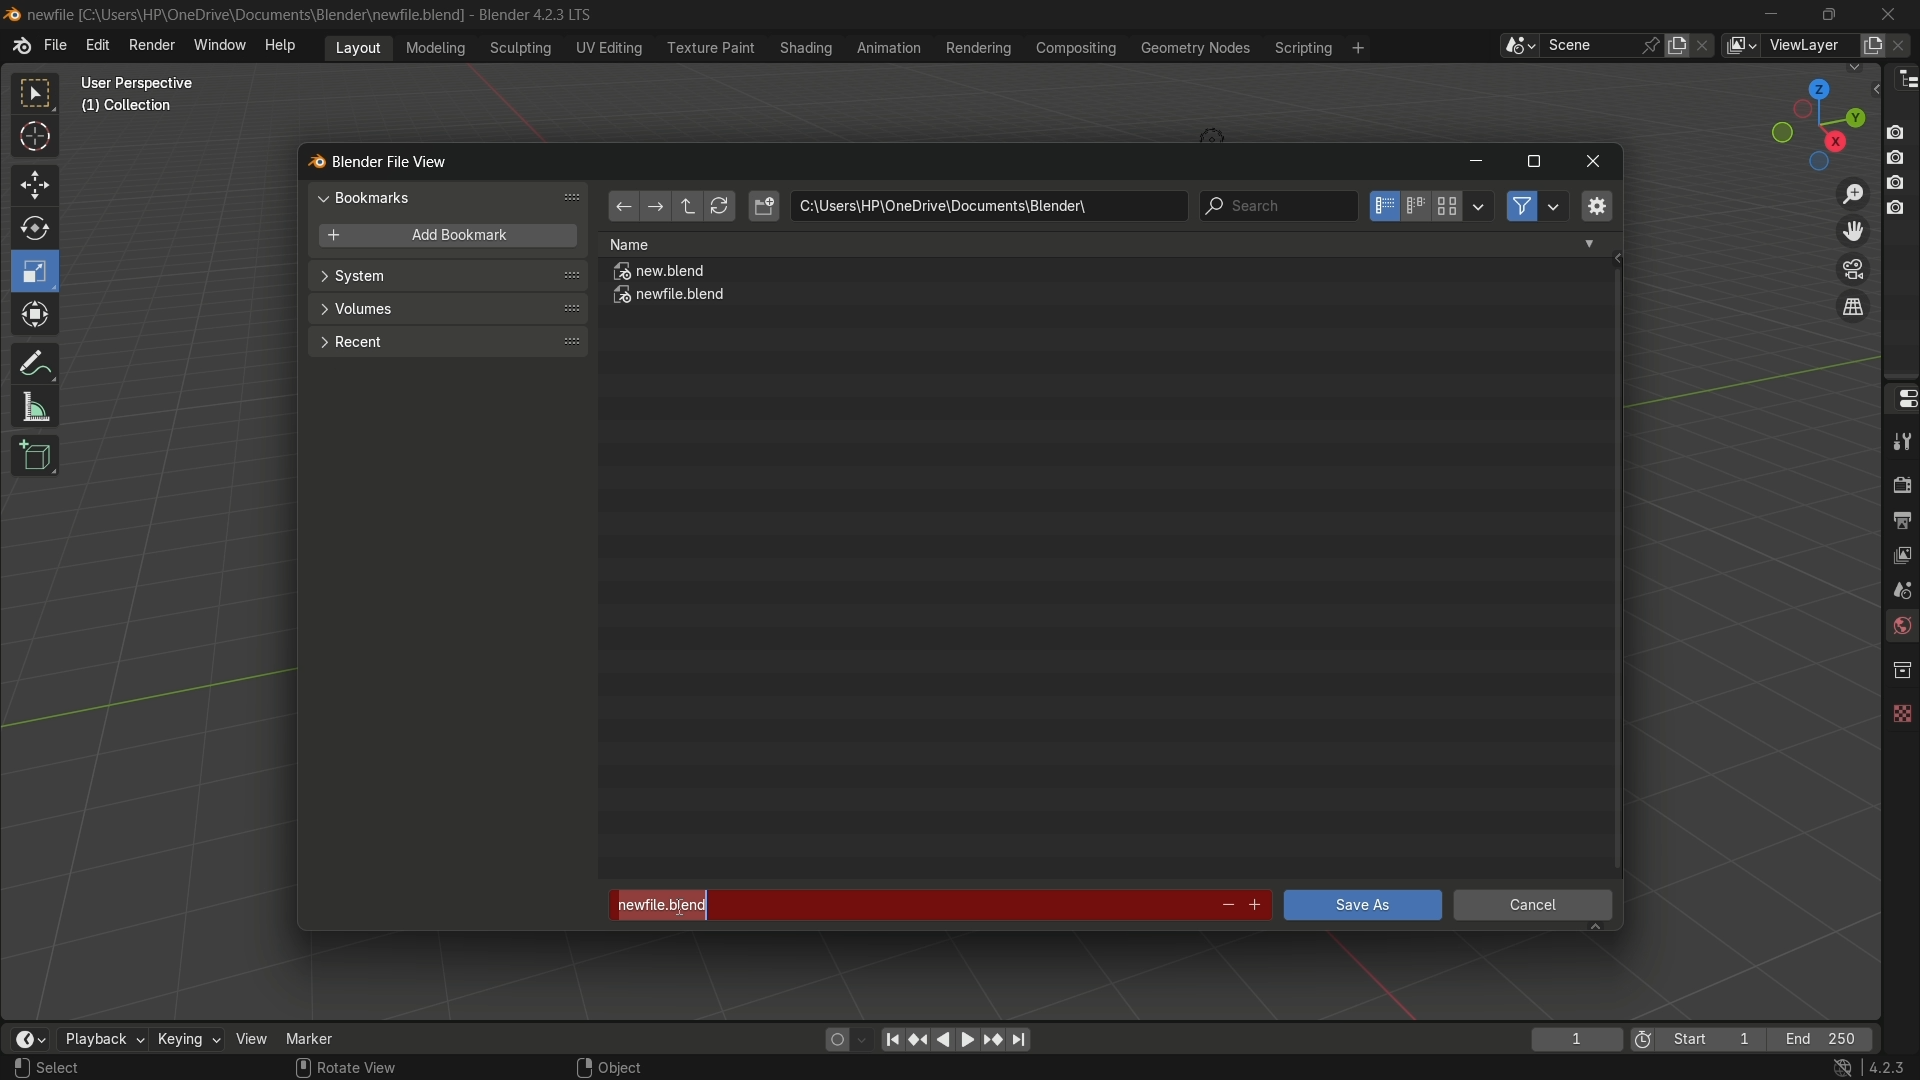  Describe the element at coordinates (1705, 45) in the screenshot. I see `delete scene` at that location.